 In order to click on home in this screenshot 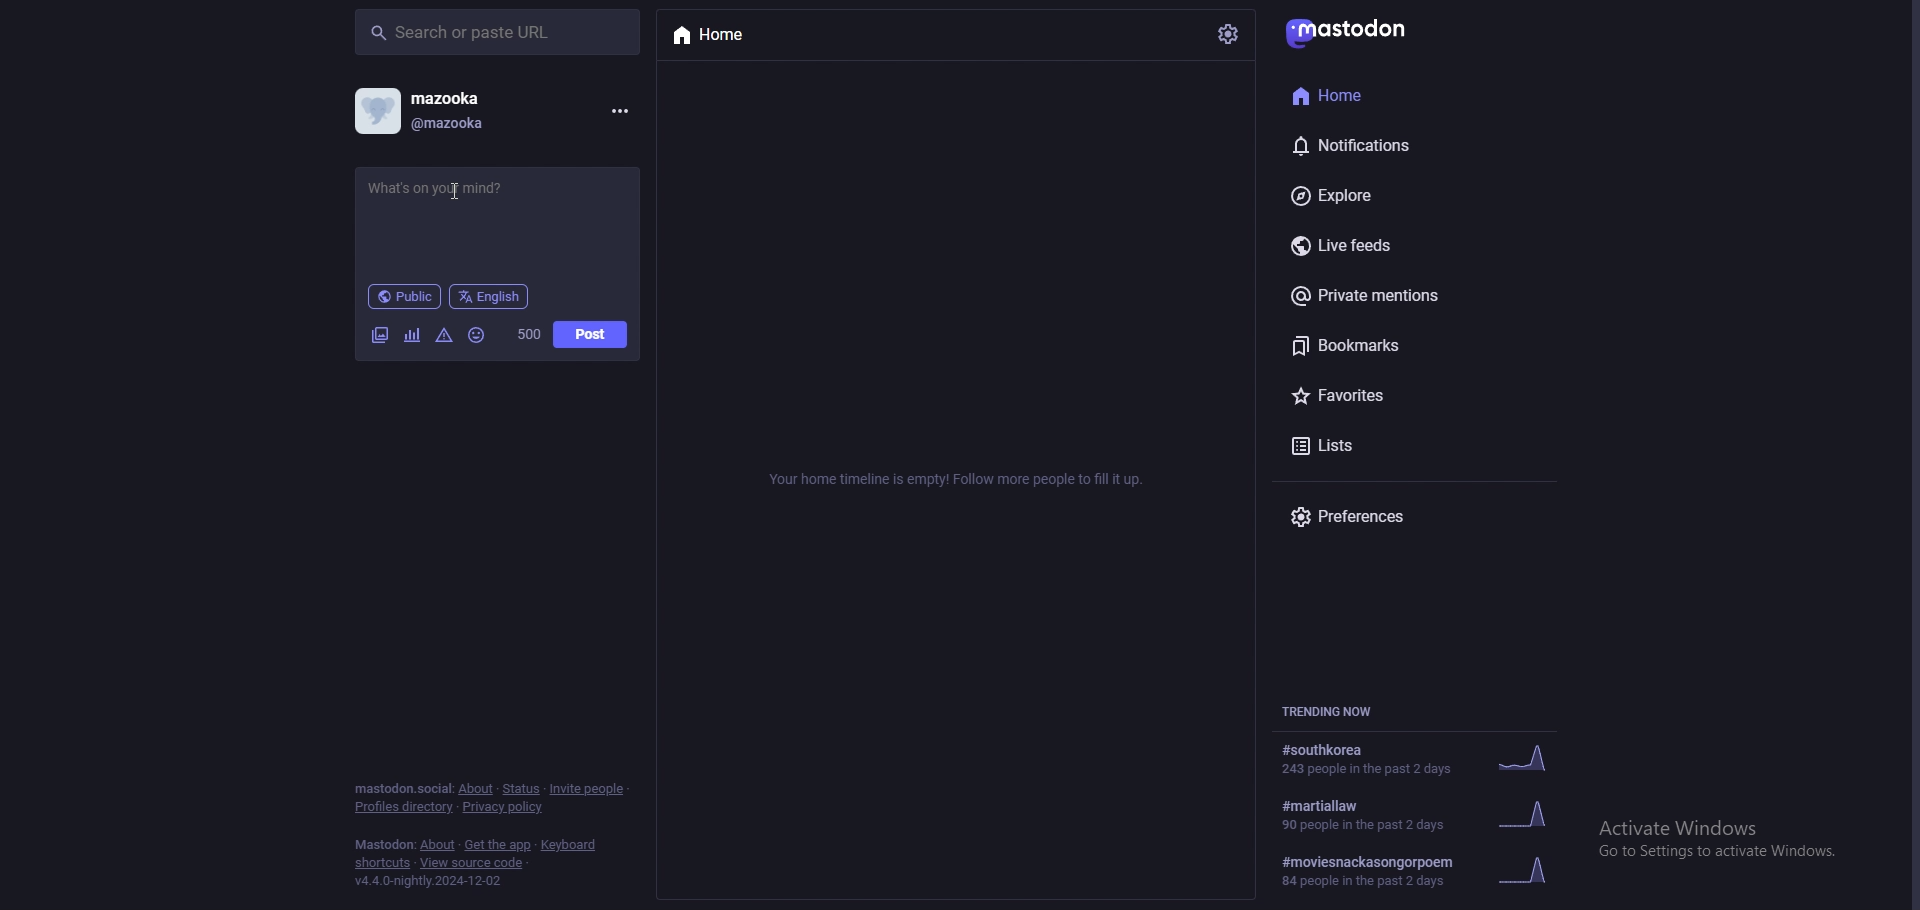, I will do `click(717, 37)`.